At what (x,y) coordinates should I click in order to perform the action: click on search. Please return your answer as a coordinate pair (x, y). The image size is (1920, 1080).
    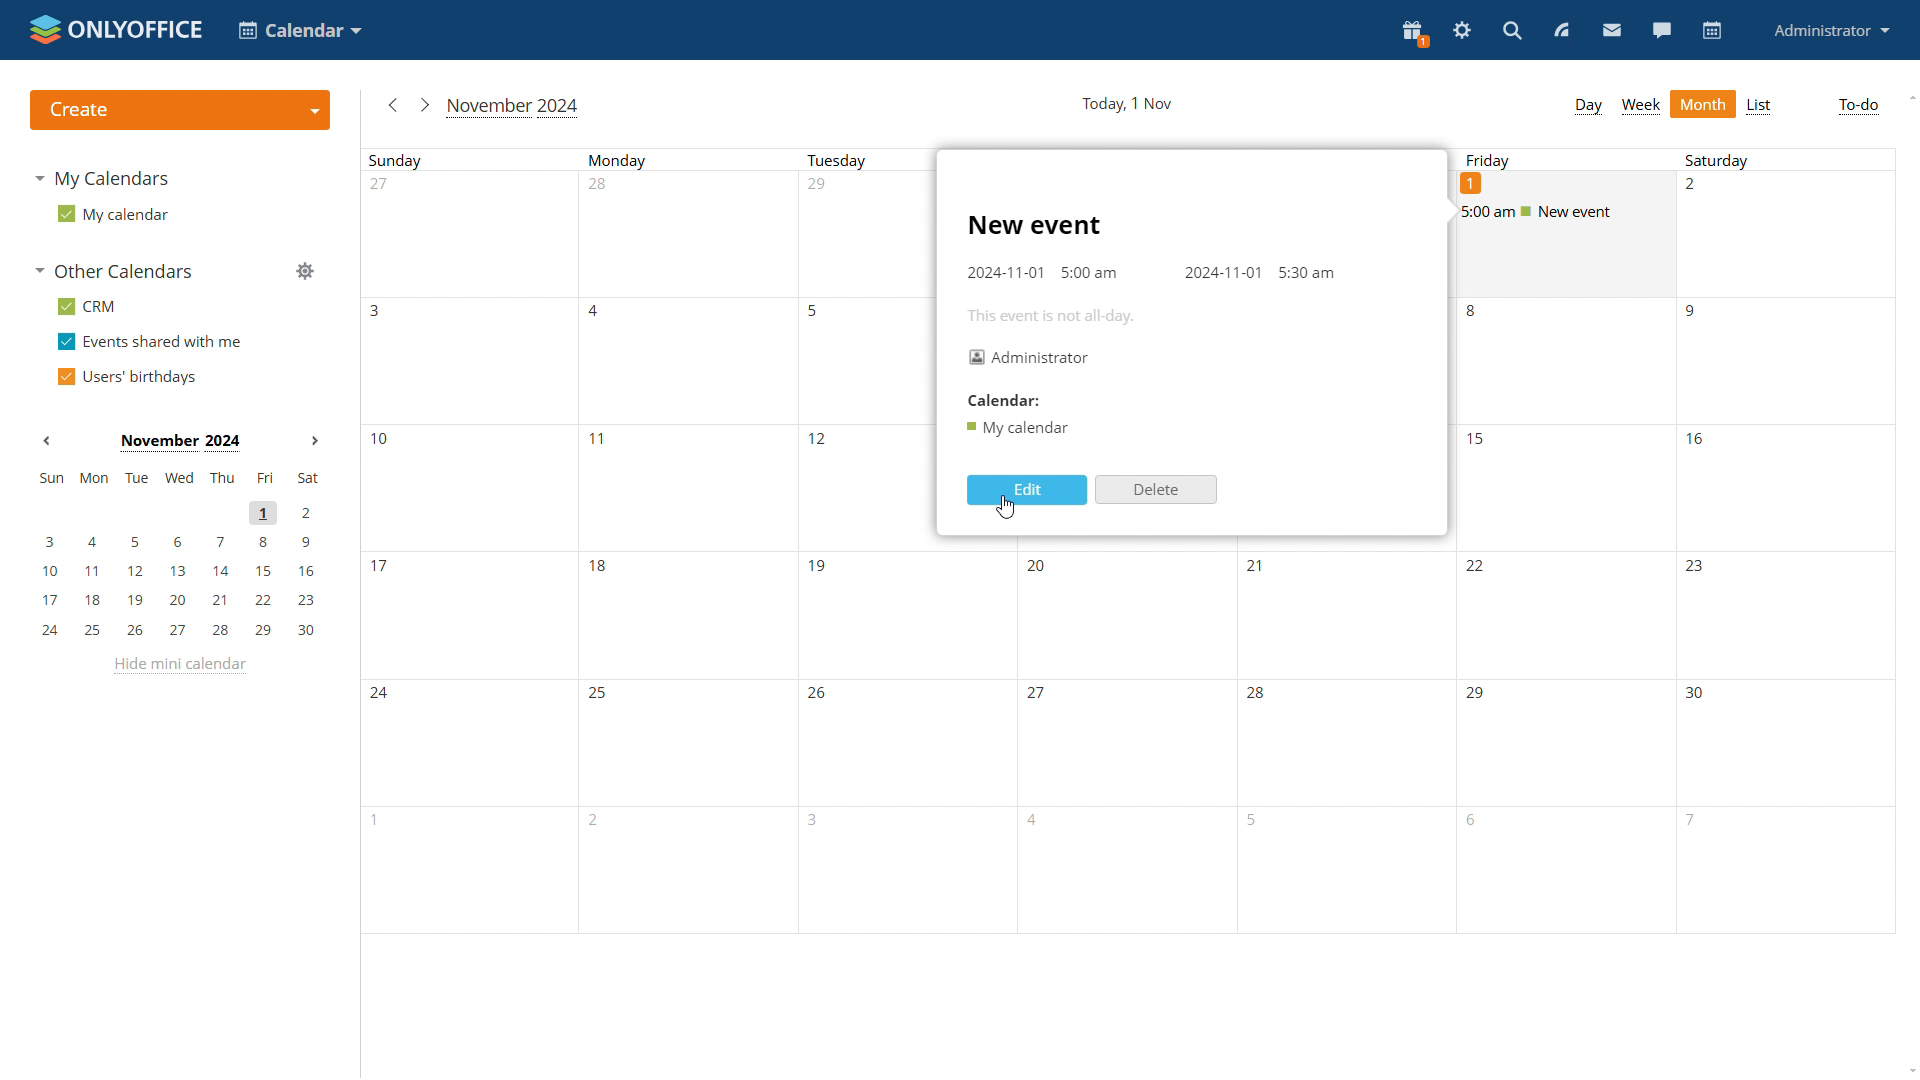
    Looking at the image, I should click on (1511, 32).